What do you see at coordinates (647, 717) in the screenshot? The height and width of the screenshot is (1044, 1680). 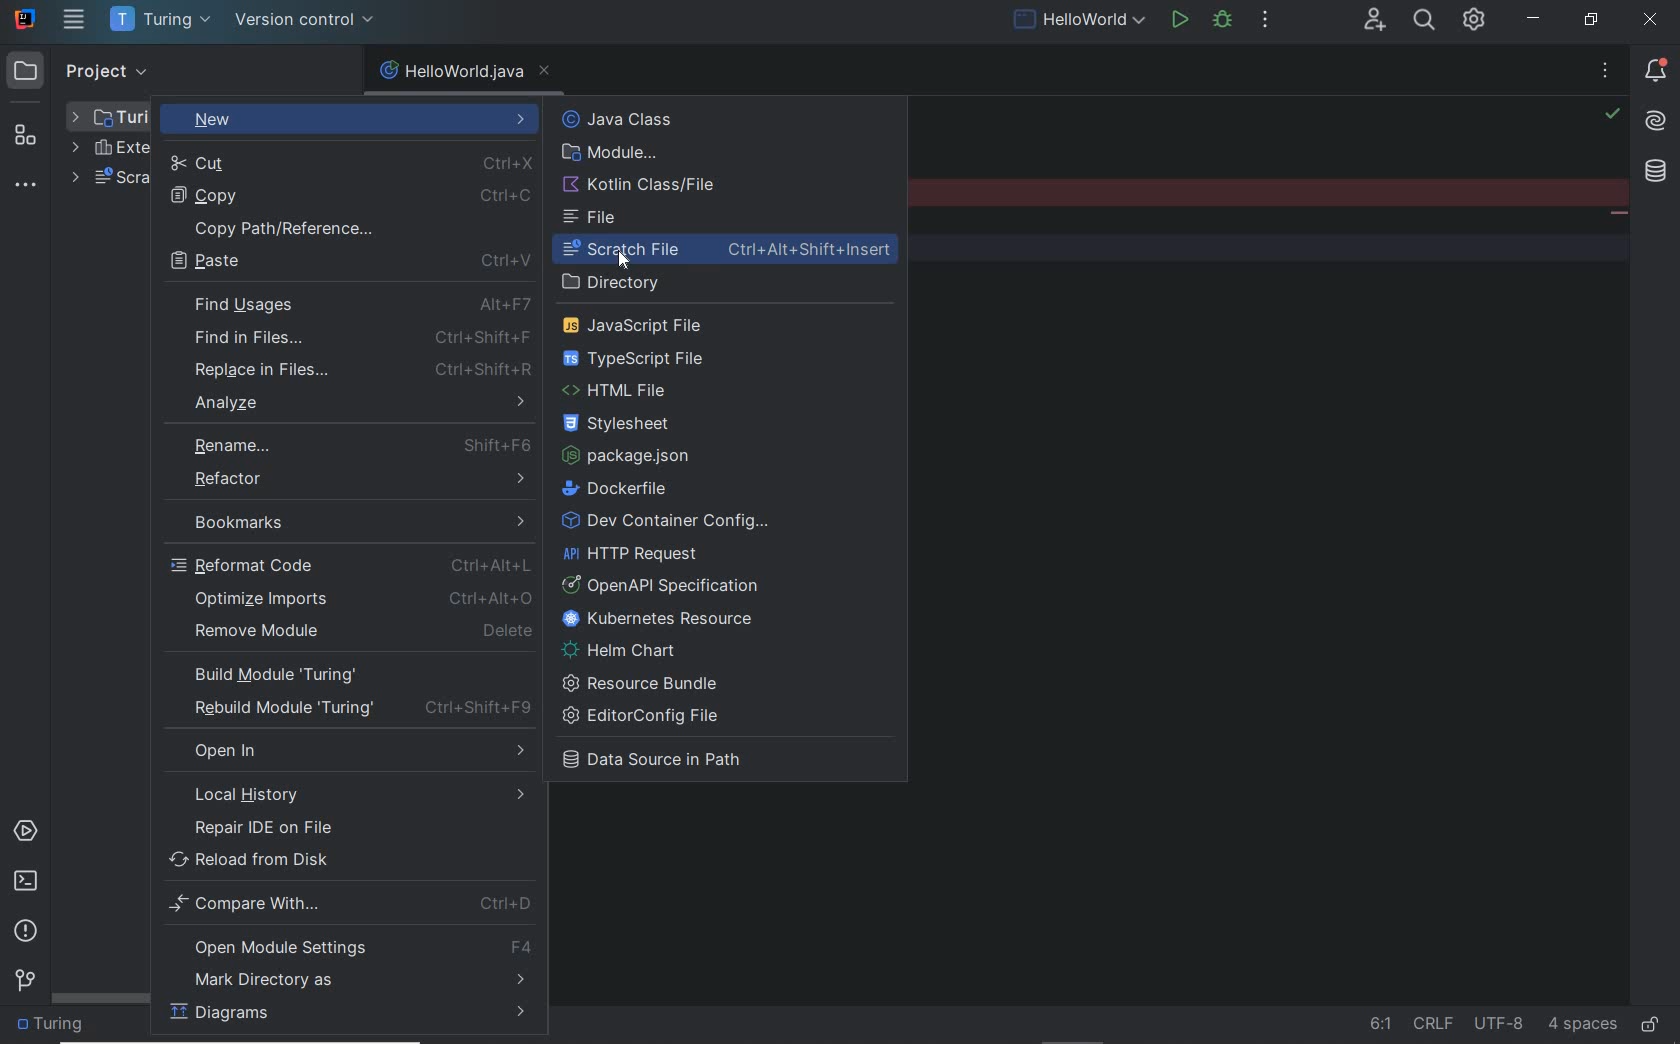 I see `editorconfig file` at bounding box center [647, 717].